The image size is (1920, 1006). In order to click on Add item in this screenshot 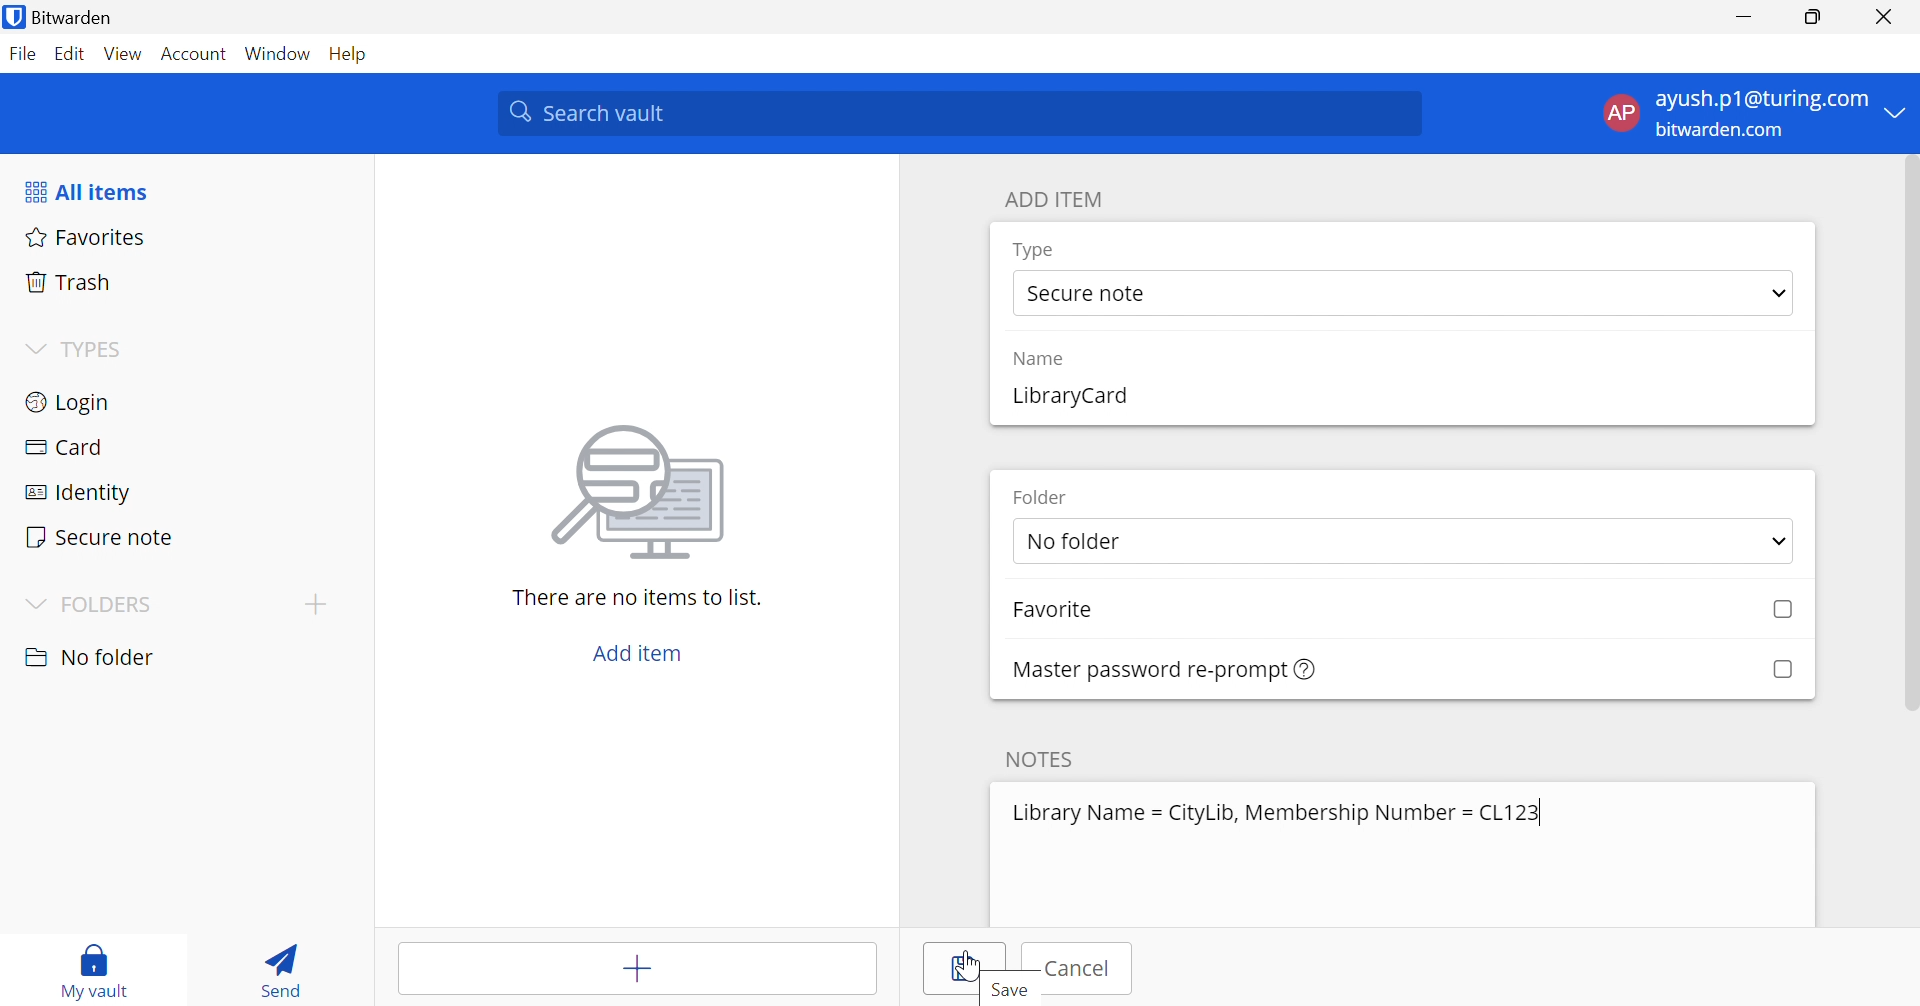, I will do `click(638, 969)`.